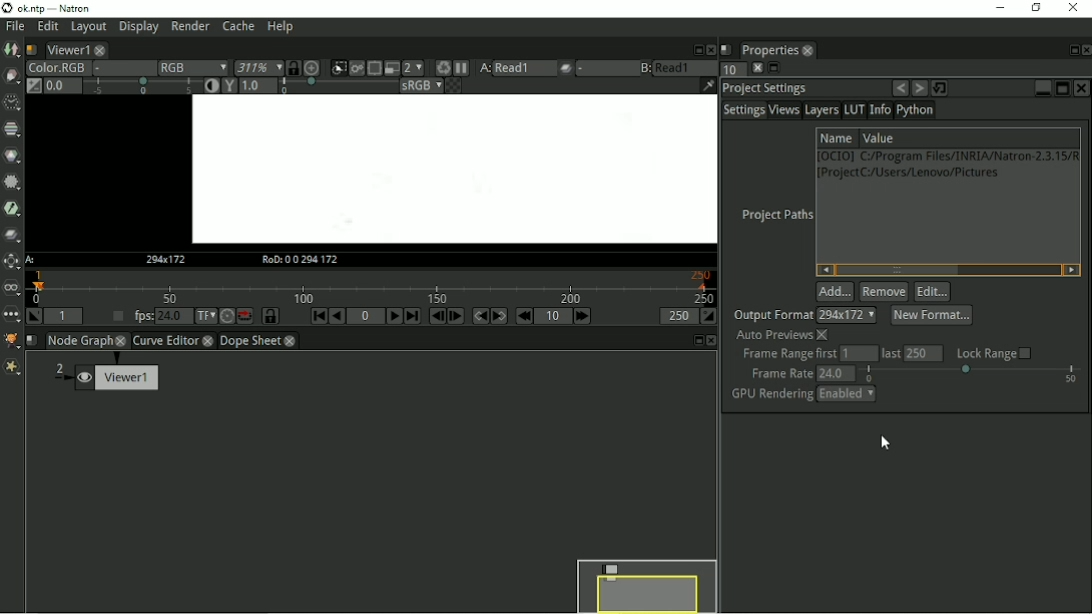 The width and height of the screenshot is (1092, 614). I want to click on Render, so click(444, 68).